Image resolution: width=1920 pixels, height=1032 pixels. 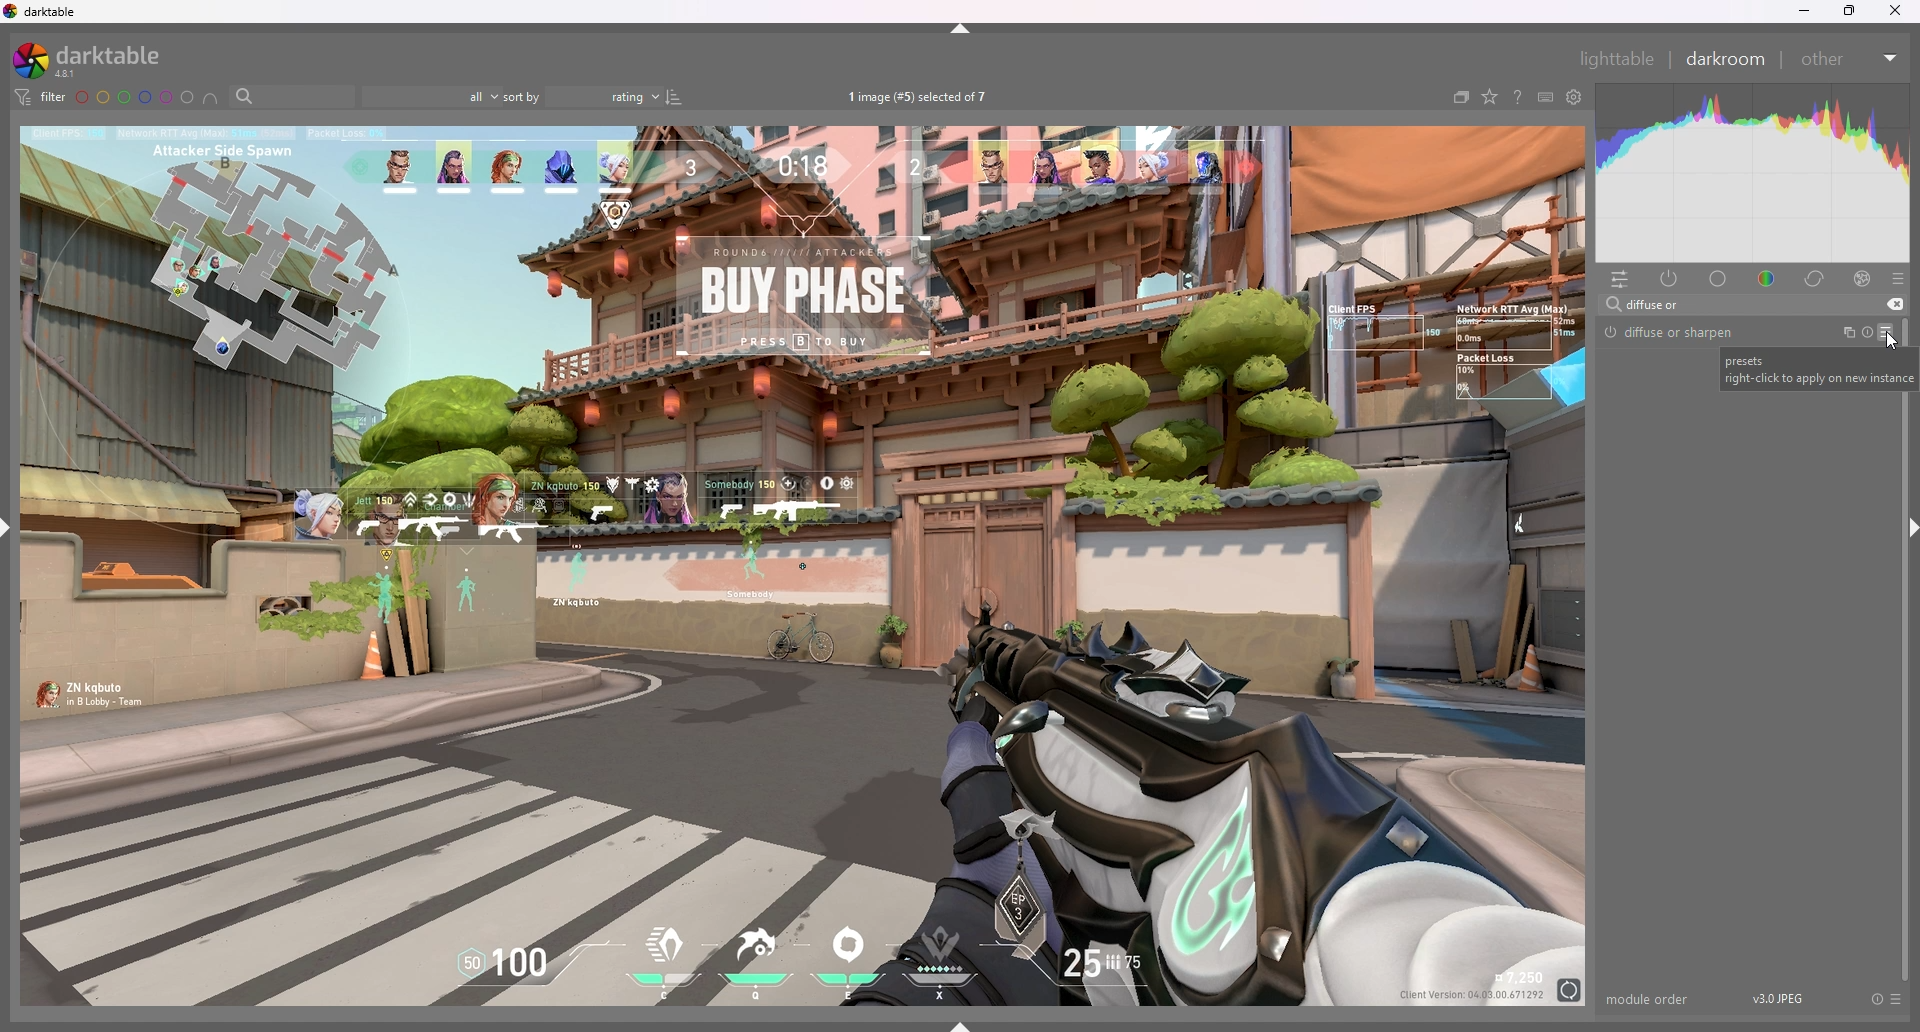 What do you see at coordinates (922, 96) in the screenshot?
I see `images selected` at bounding box center [922, 96].